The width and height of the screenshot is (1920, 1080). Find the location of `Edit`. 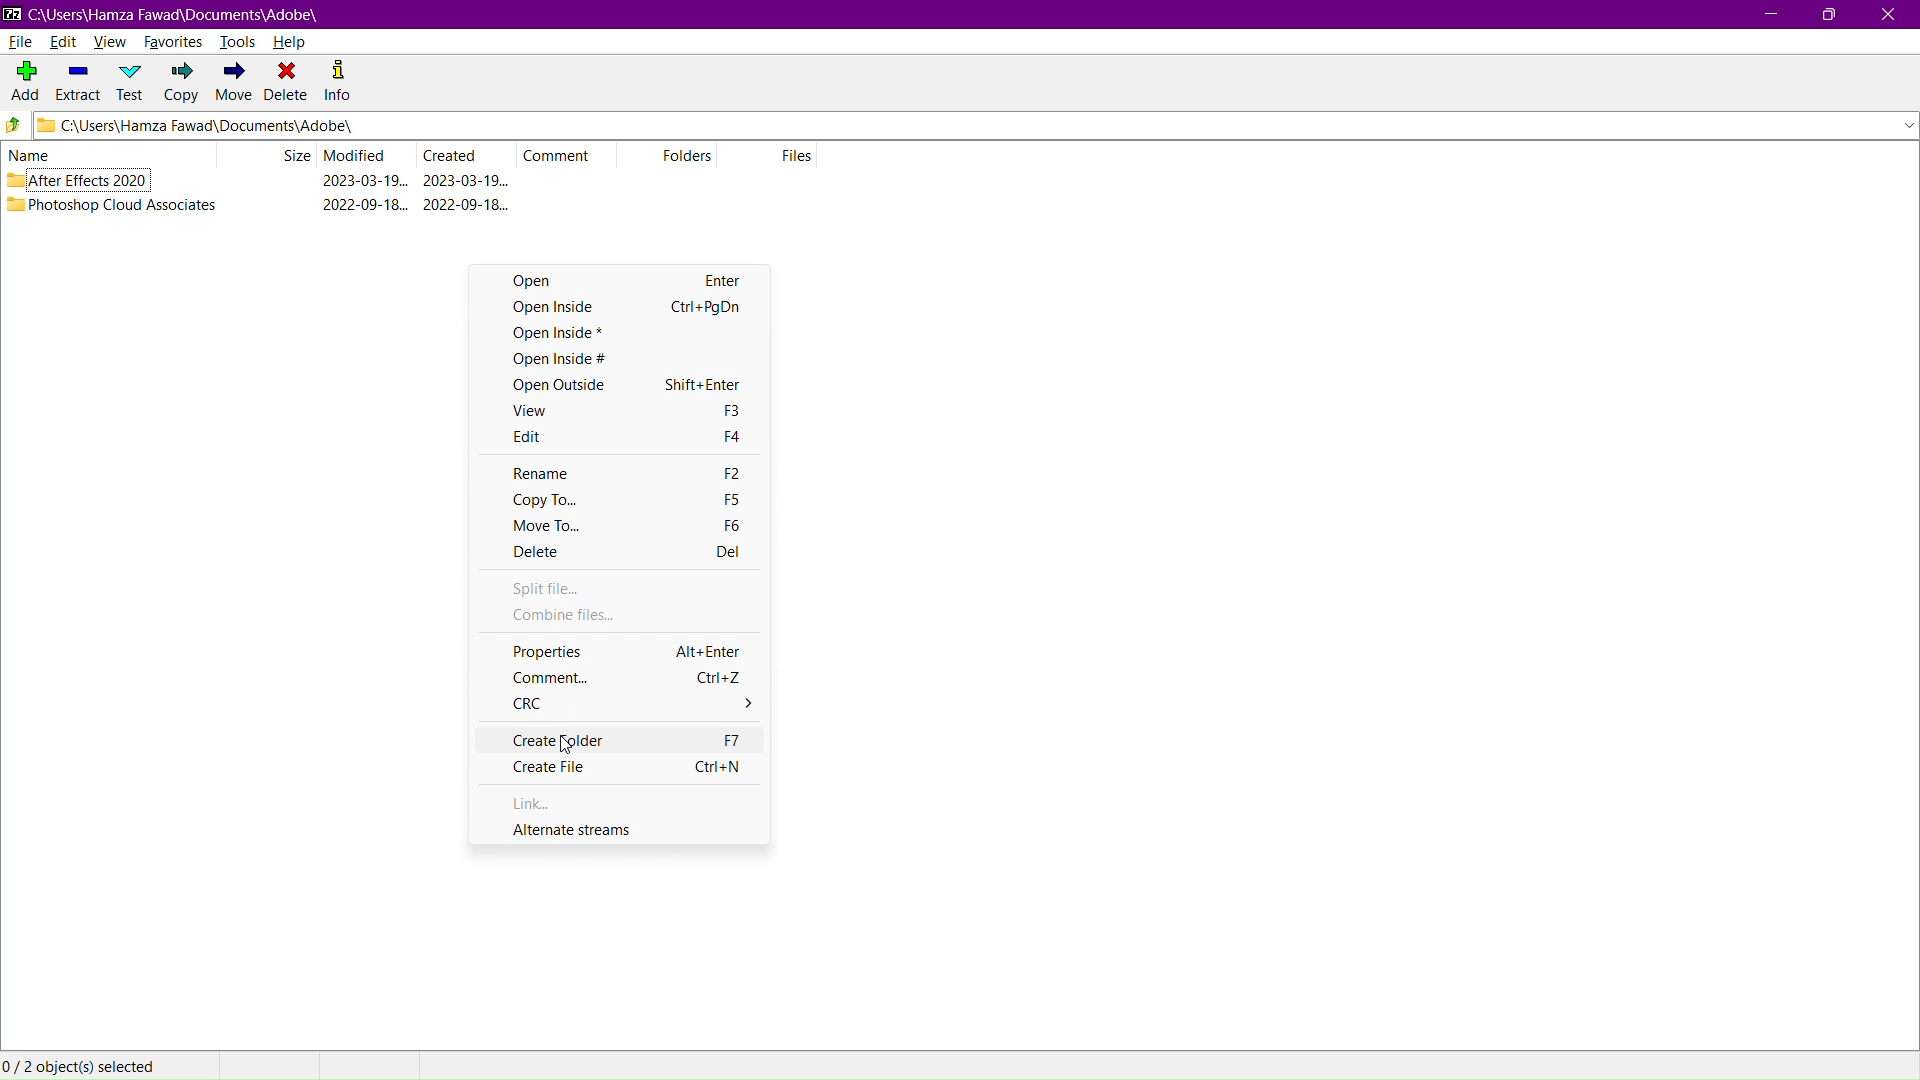

Edit is located at coordinates (65, 41).